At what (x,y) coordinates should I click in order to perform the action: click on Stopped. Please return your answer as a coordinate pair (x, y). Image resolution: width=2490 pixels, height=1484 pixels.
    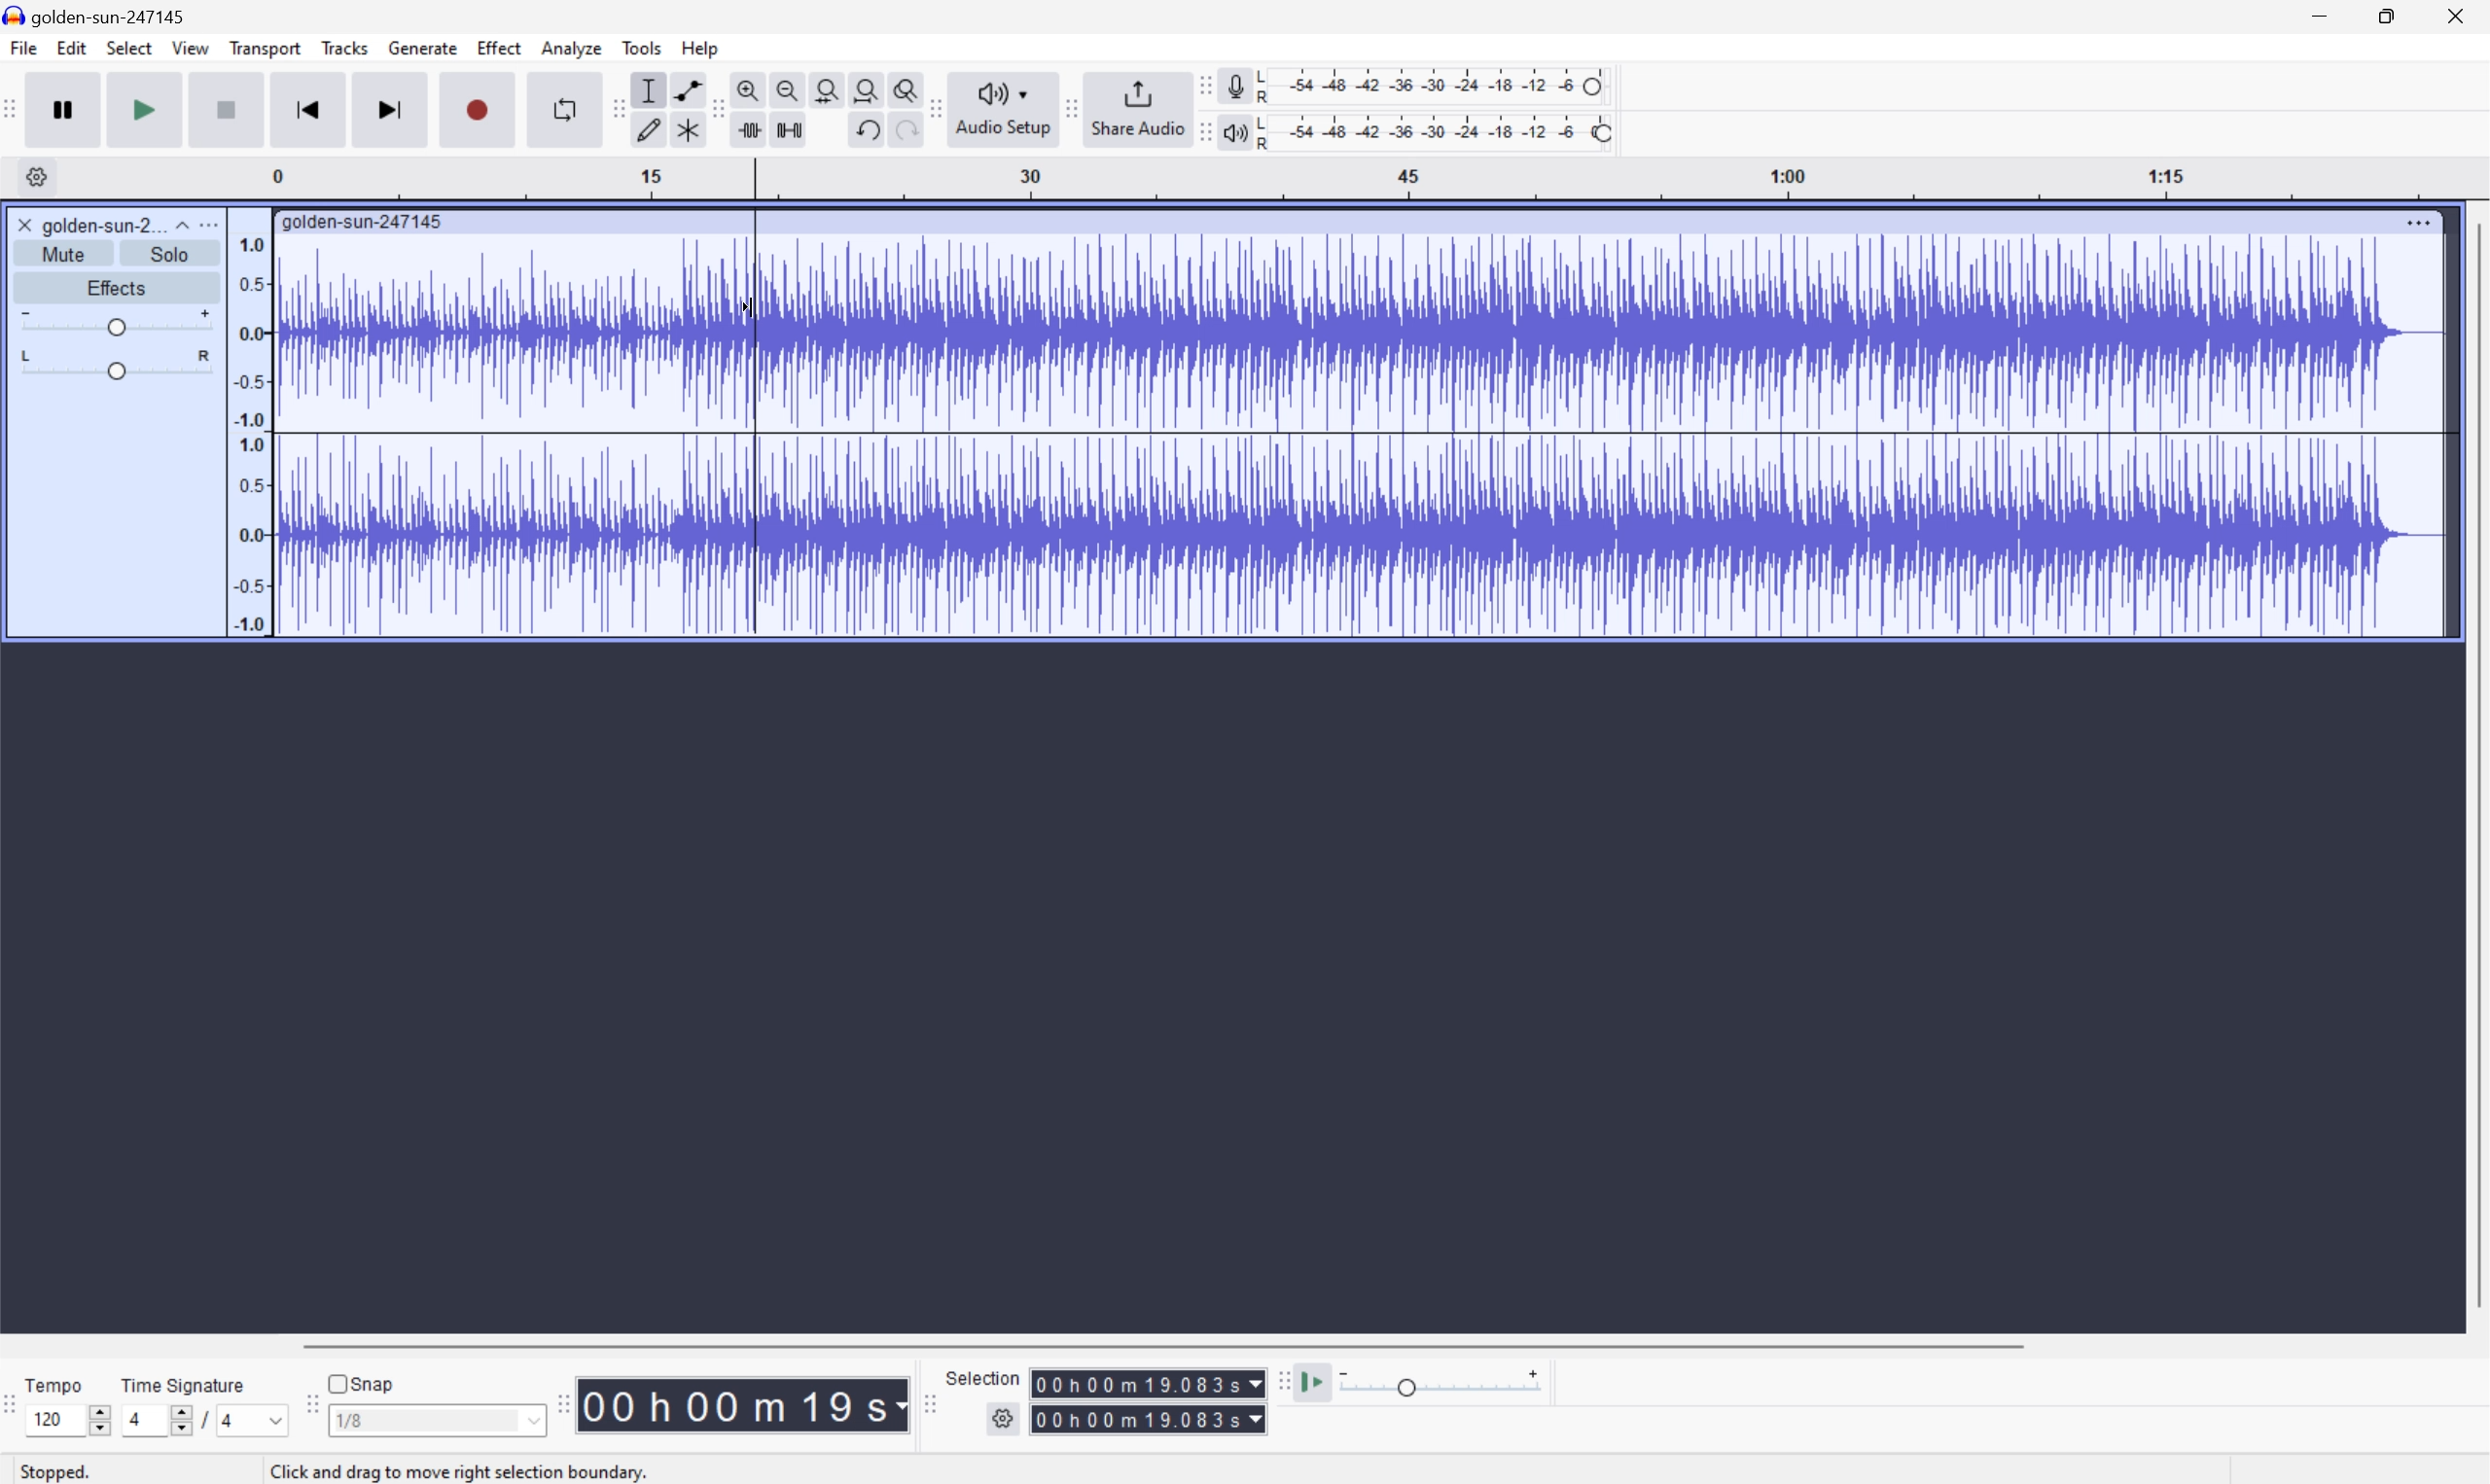
    Looking at the image, I should click on (66, 1473).